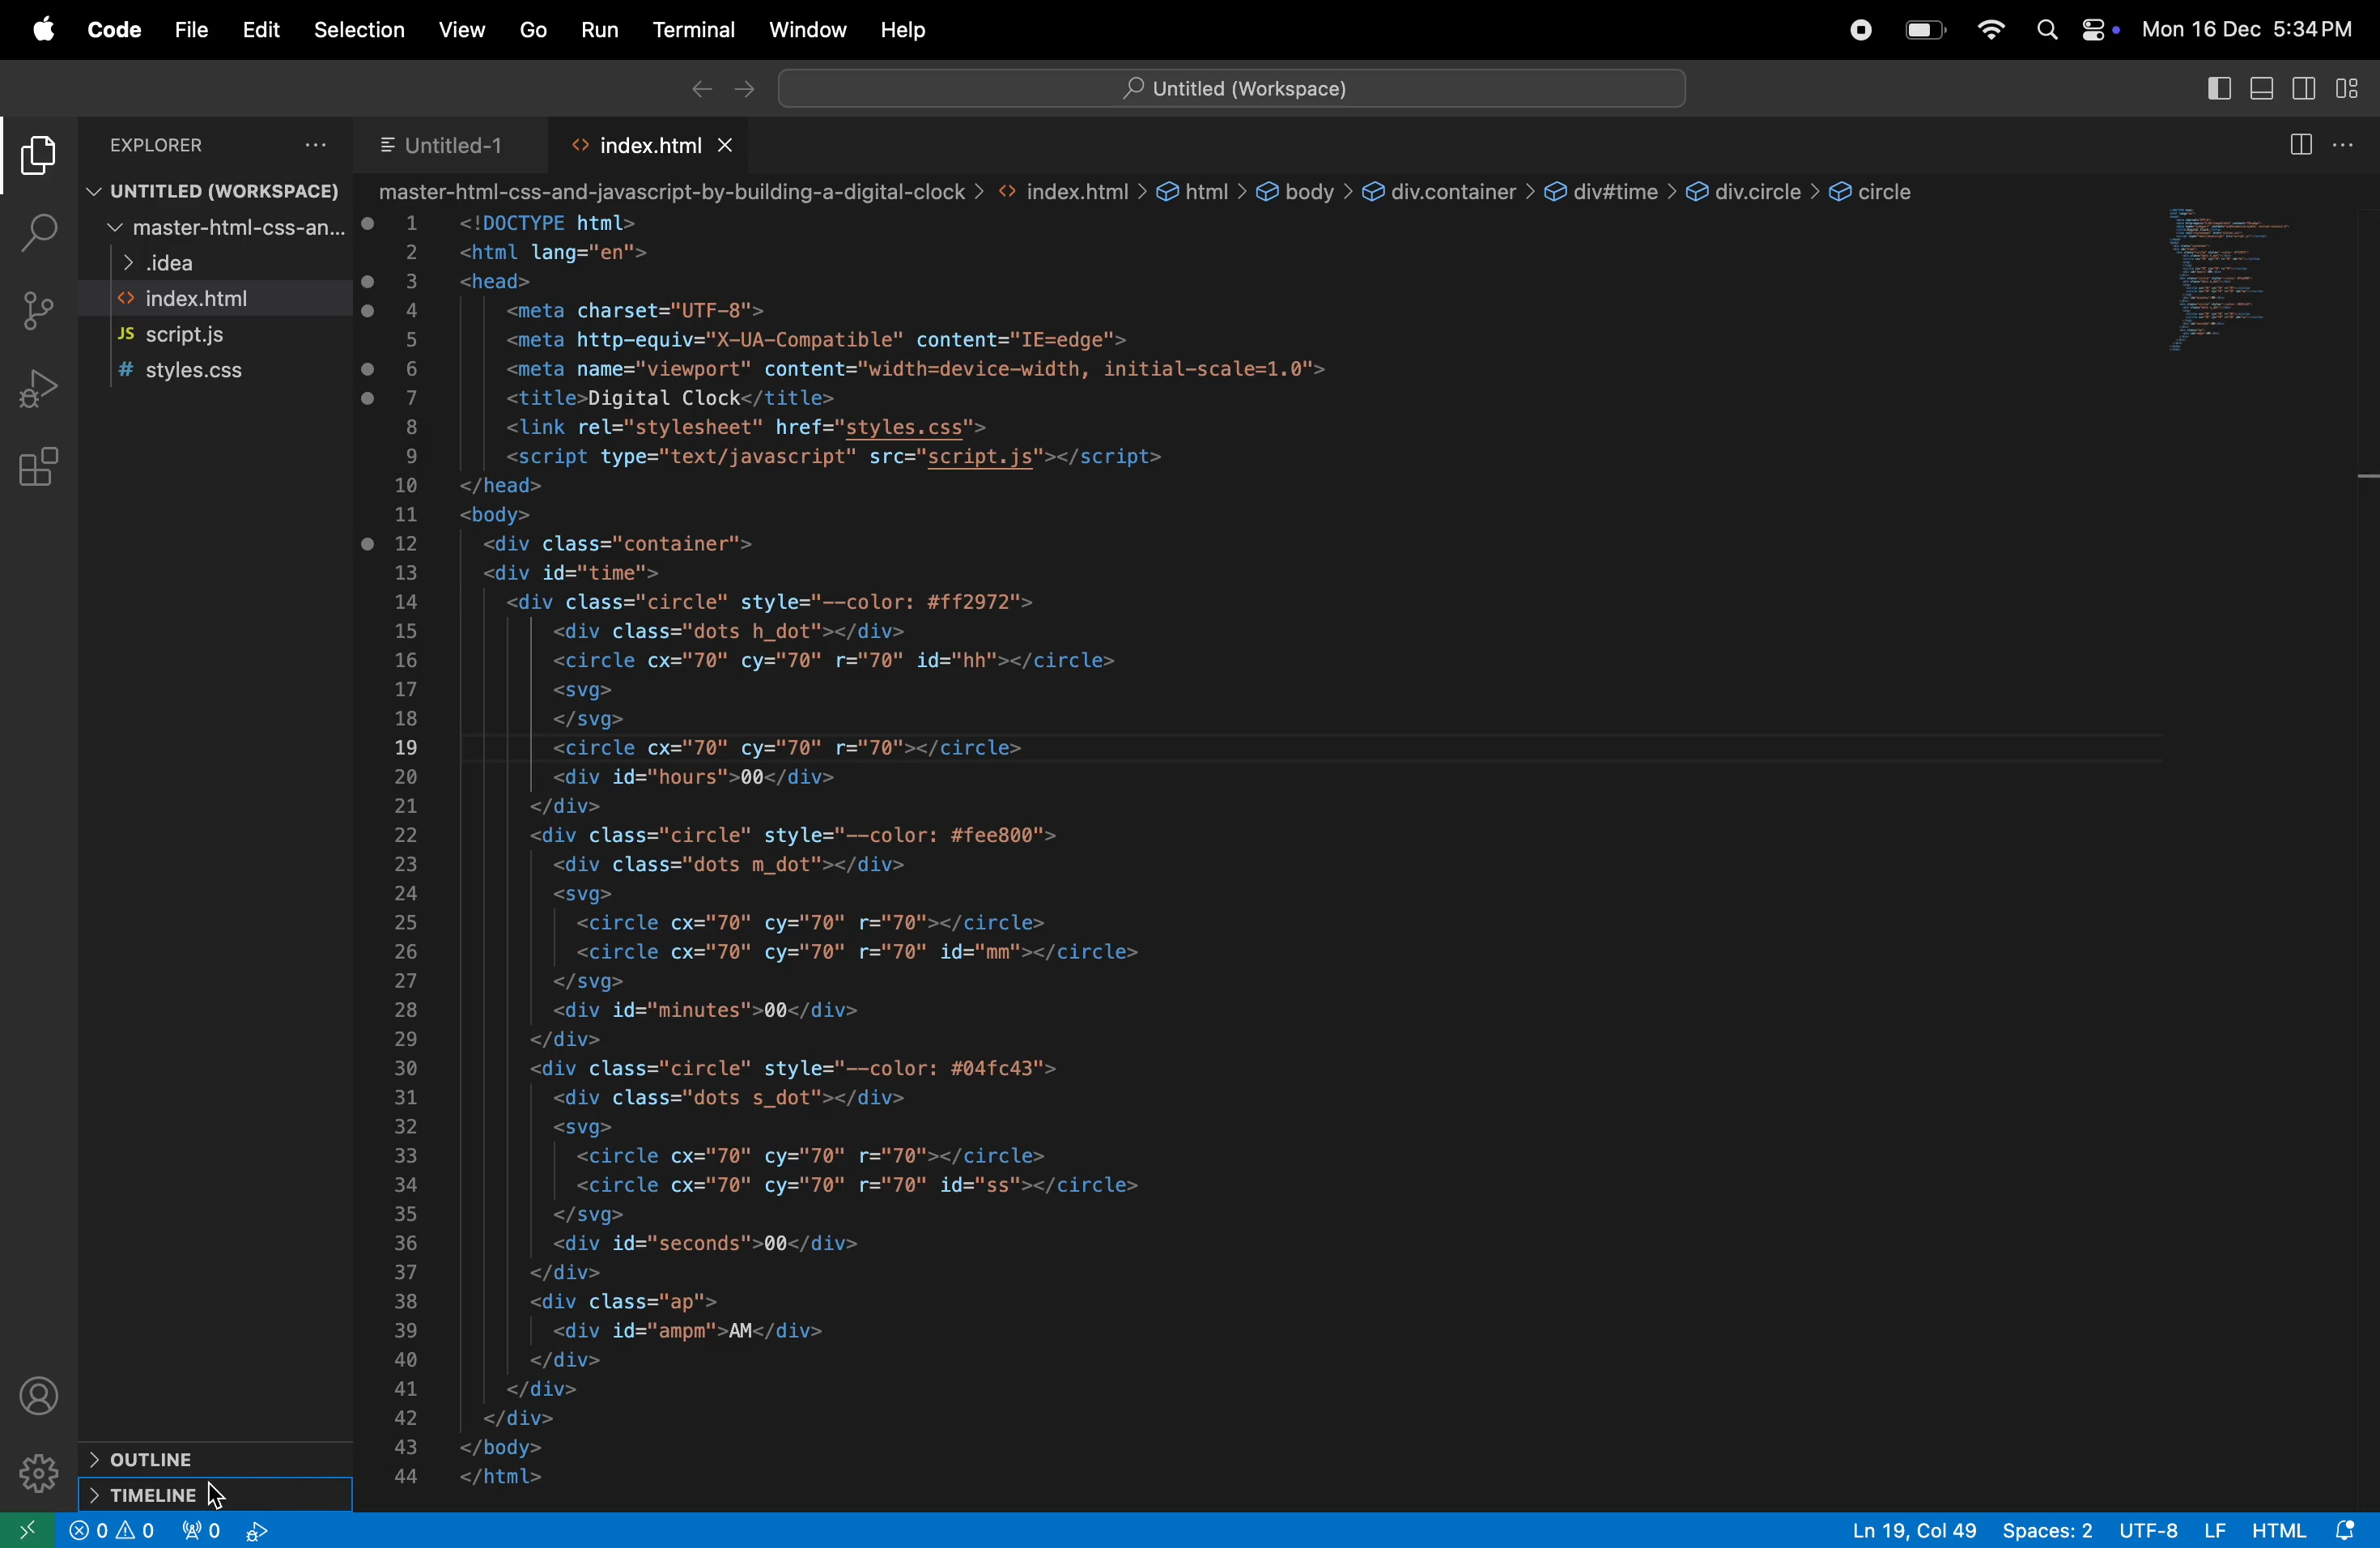 The width and height of the screenshot is (2380, 1548). Describe the element at coordinates (1232, 85) in the screenshot. I see `Search bar` at that location.